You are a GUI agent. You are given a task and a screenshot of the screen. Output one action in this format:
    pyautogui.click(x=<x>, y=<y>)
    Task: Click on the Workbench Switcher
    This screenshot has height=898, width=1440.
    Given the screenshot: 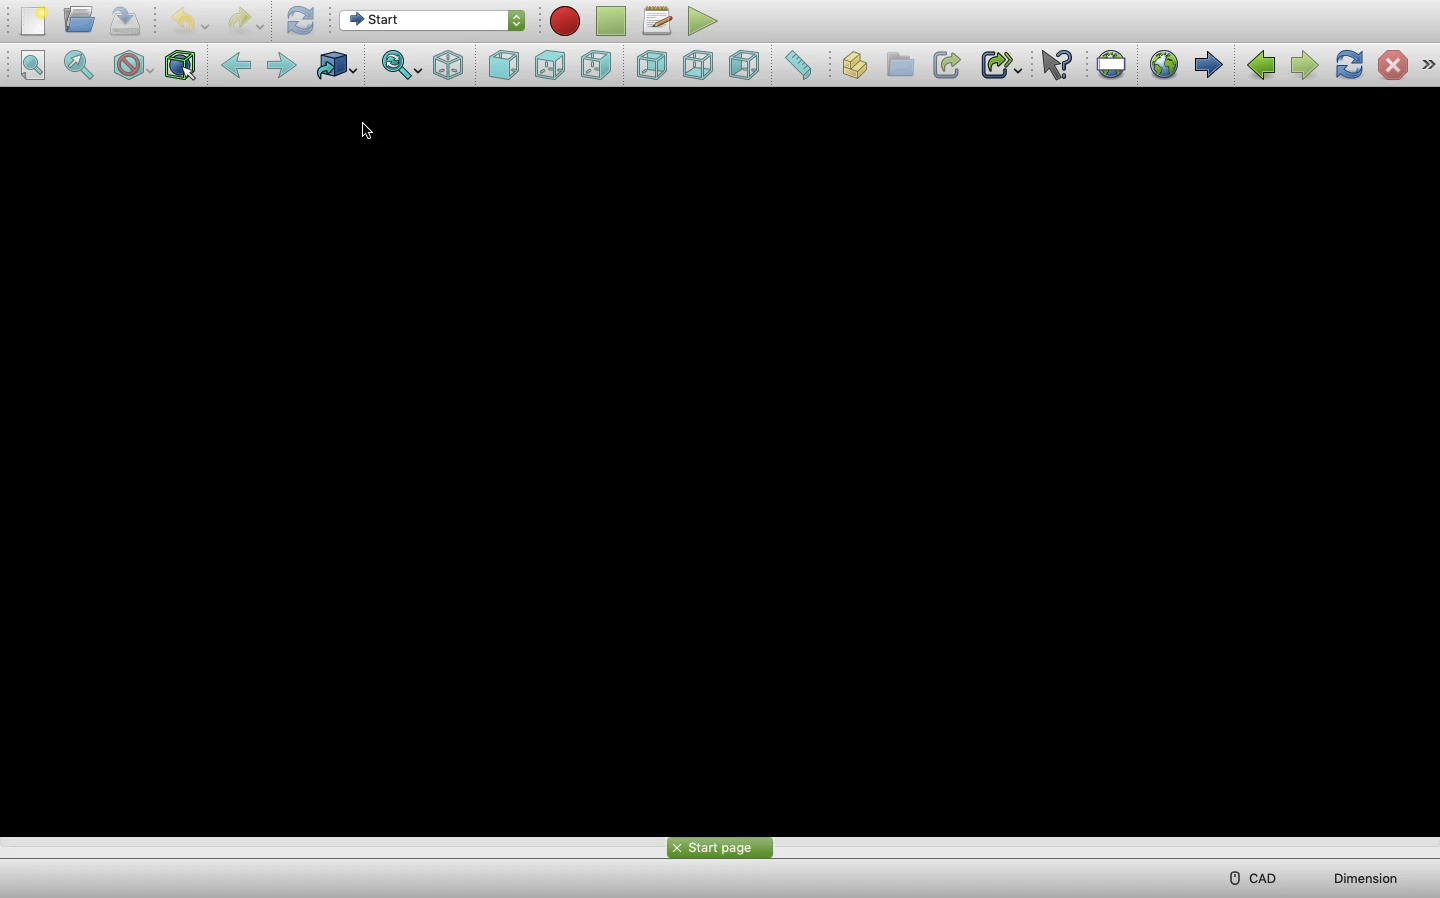 What is the action you would take?
    pyautogui.click(x=337, y=66)
    